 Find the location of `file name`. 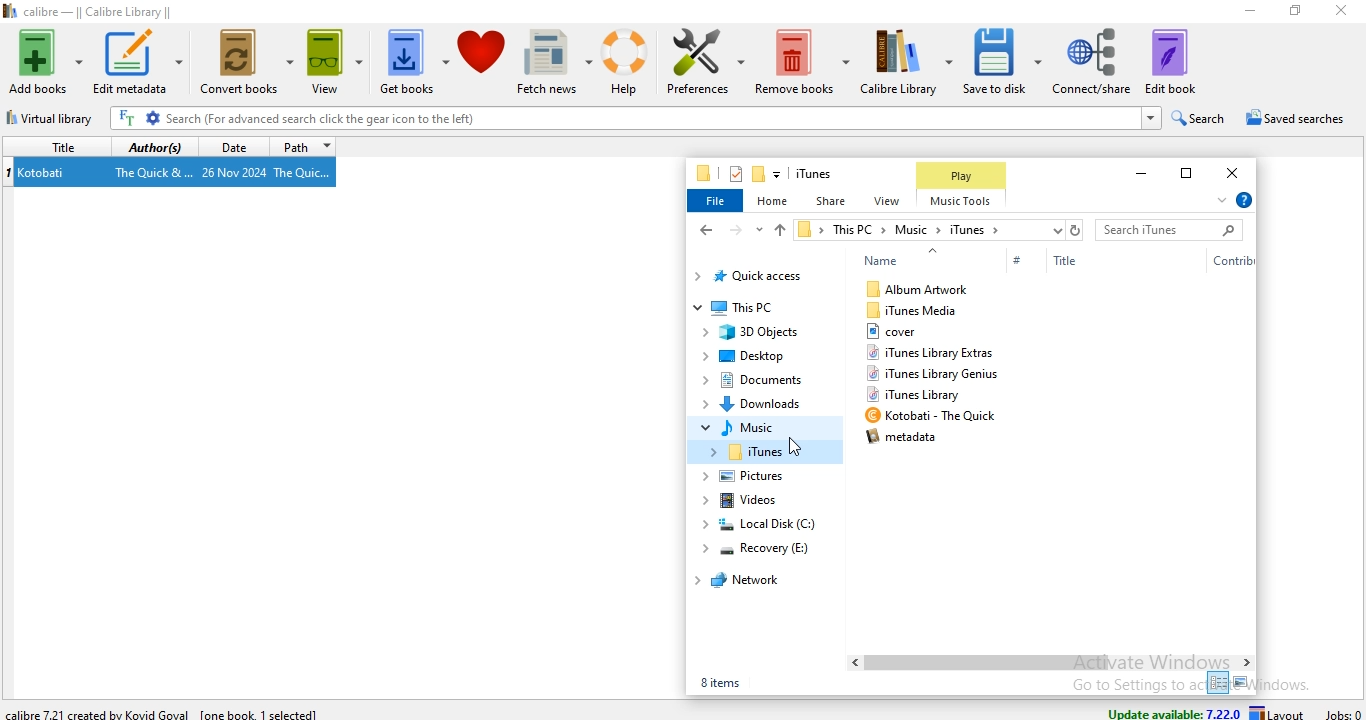

file name is located at coordinates (827, 174).